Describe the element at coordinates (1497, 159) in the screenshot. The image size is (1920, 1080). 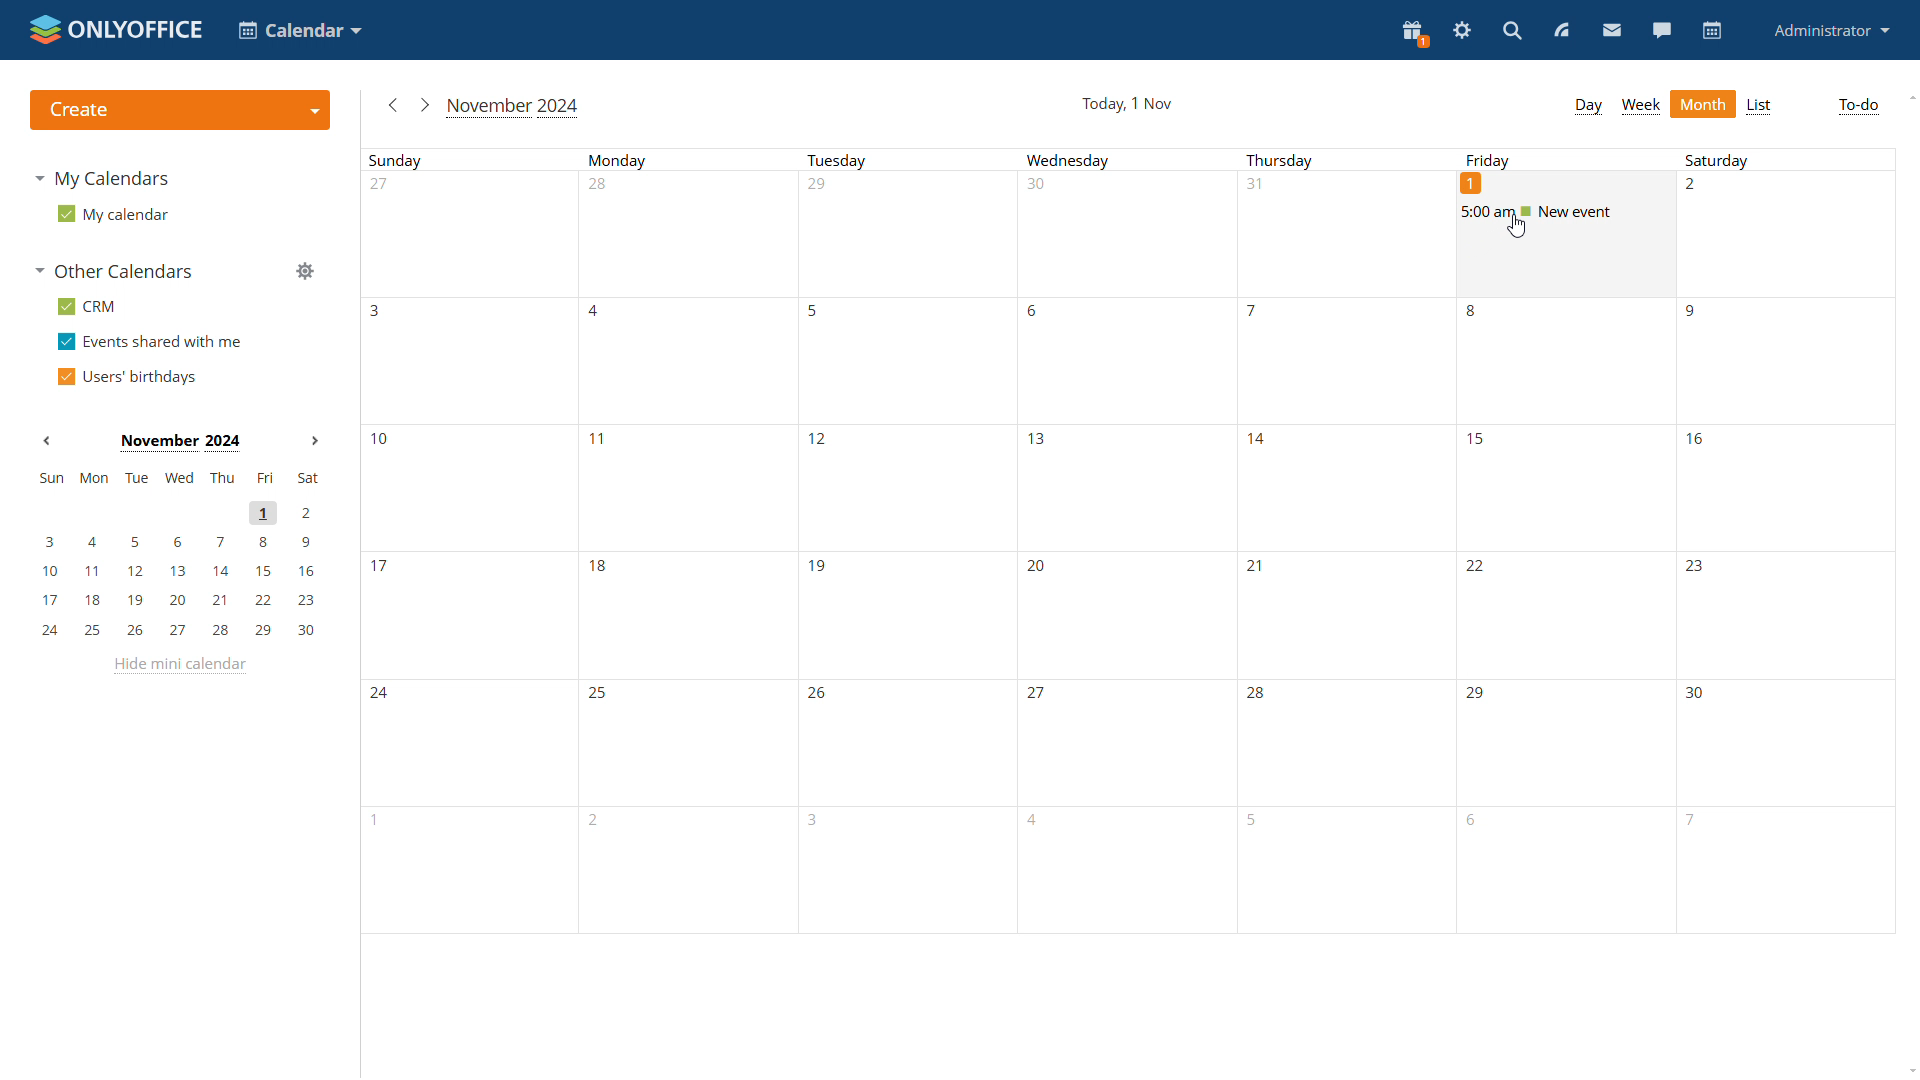
I see `Friday` at that location.